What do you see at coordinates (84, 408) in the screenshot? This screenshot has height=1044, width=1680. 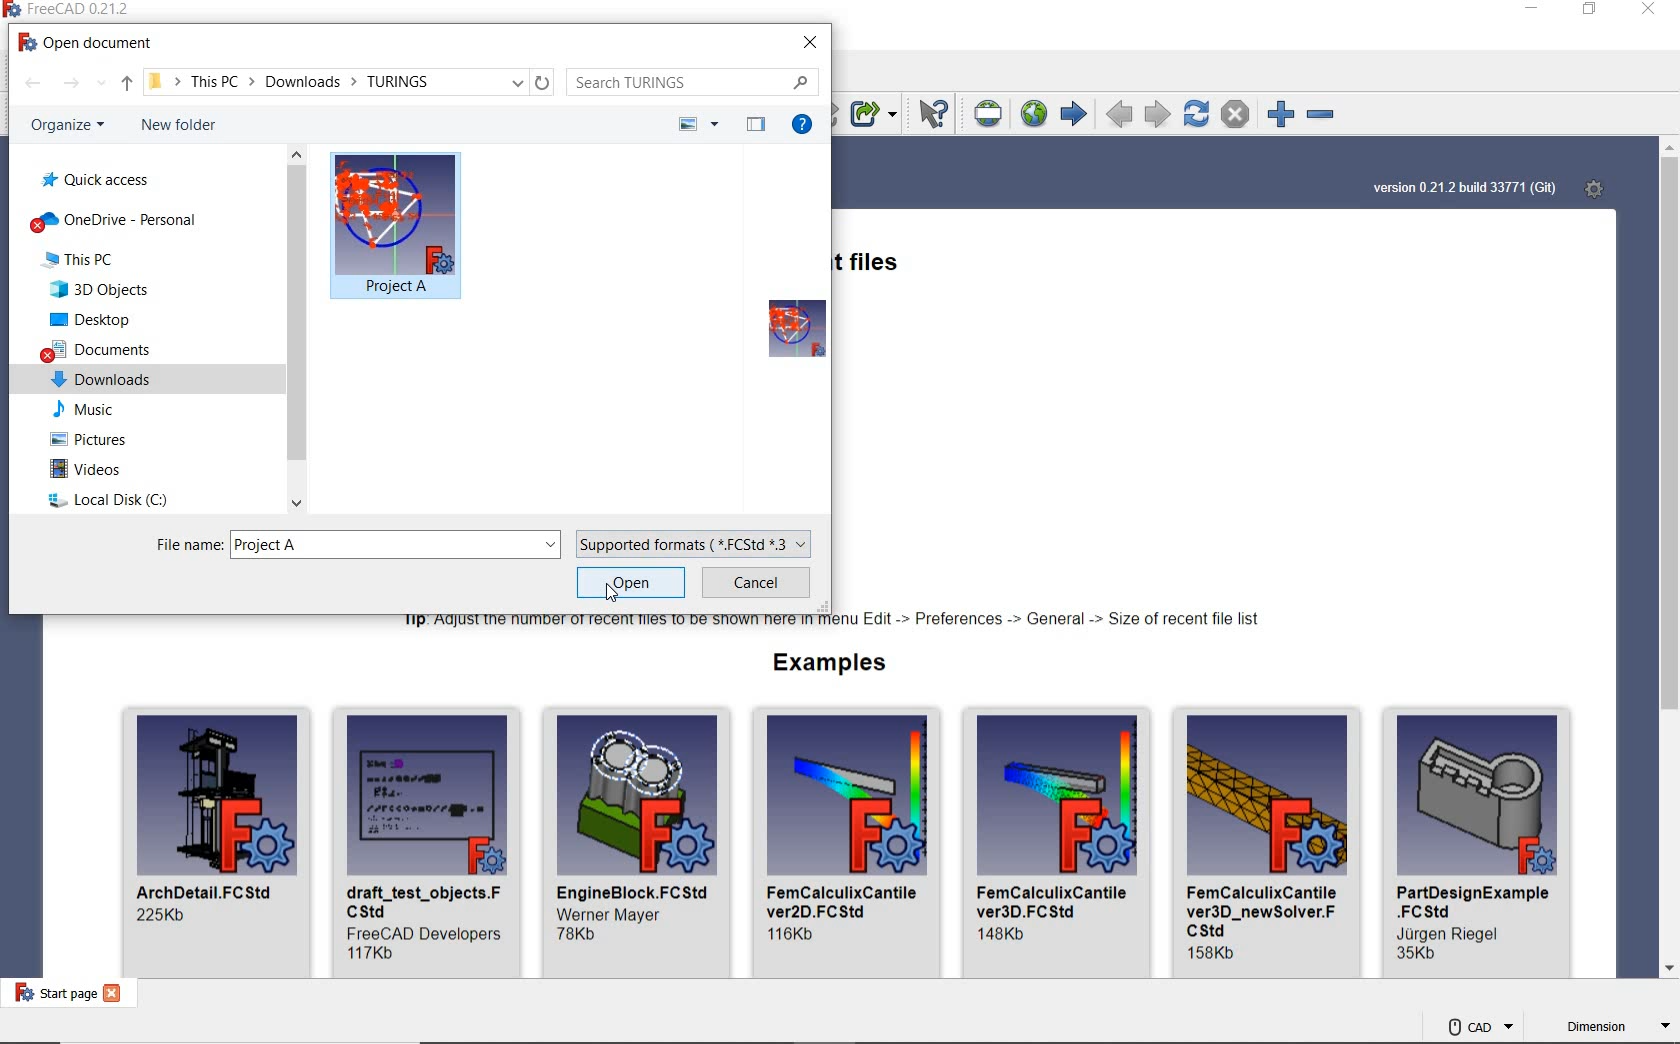 I see `music` at bounding box center [84, 408].